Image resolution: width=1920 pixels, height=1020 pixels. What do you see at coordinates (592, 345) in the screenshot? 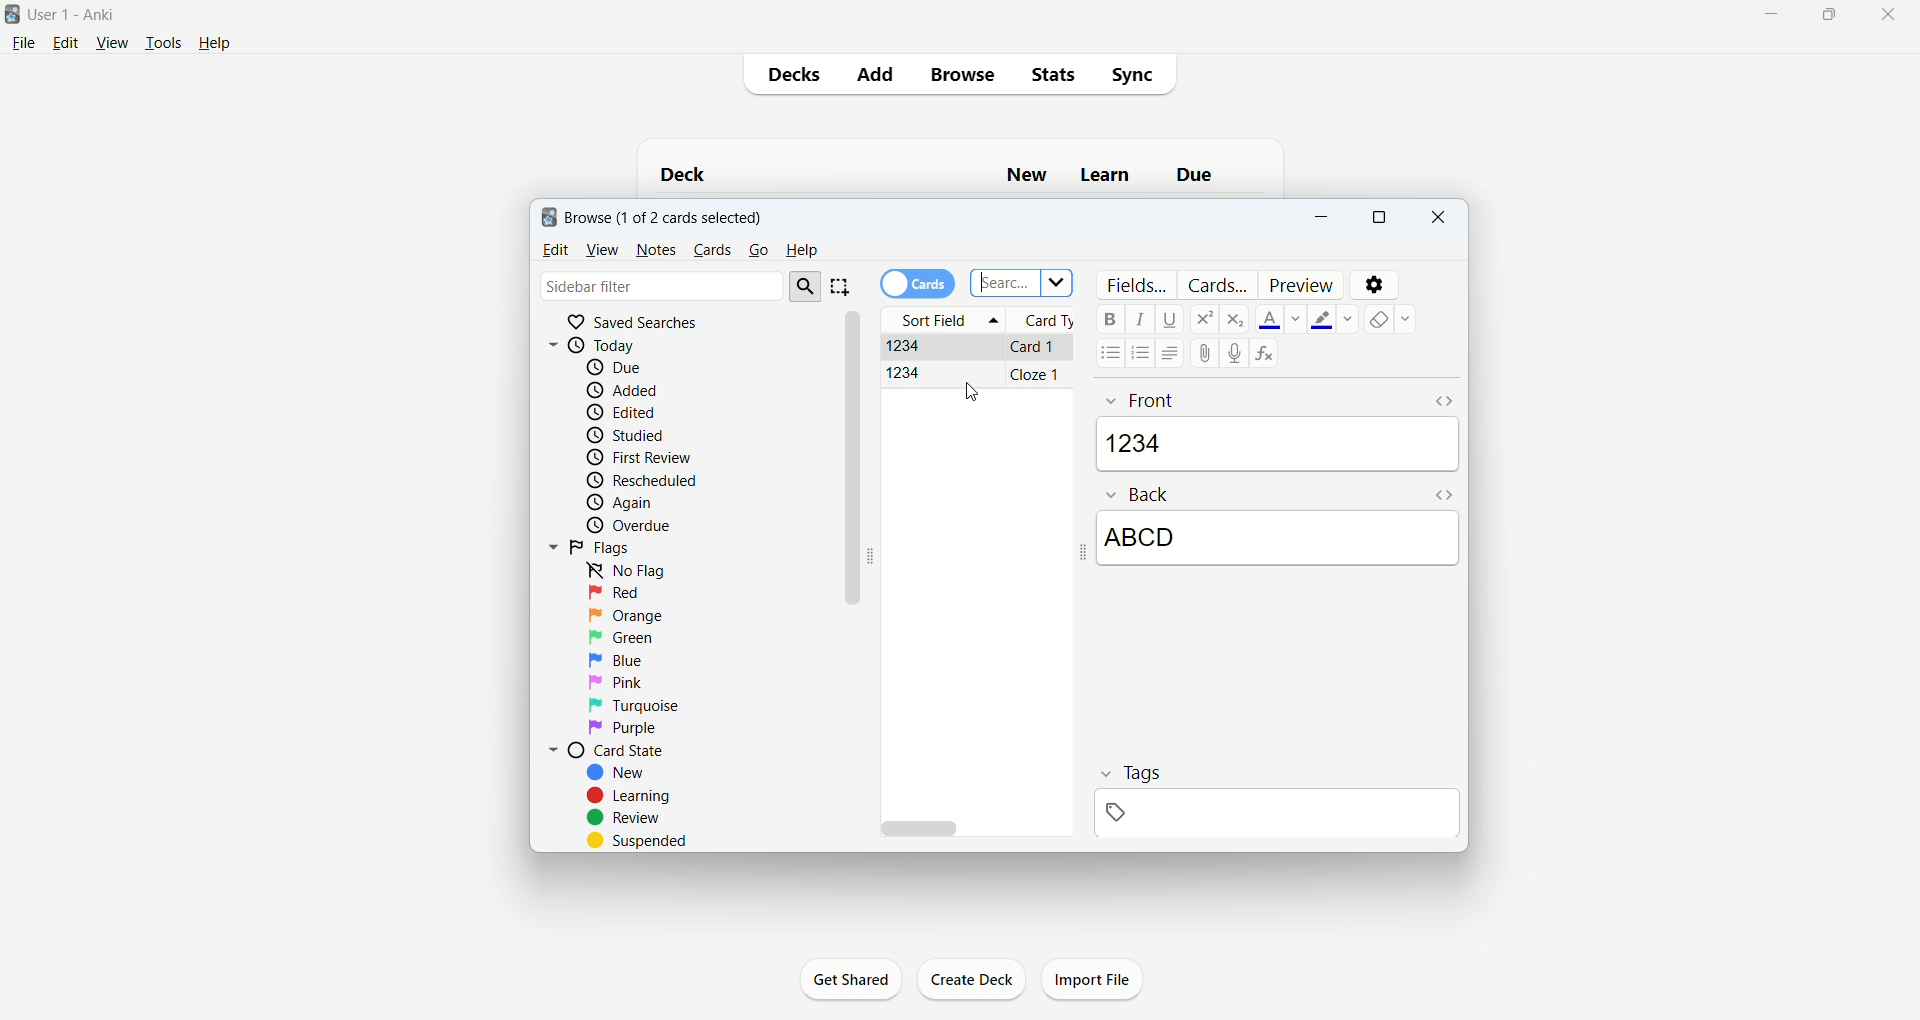
I see `today` at bounding box center [592, 345].